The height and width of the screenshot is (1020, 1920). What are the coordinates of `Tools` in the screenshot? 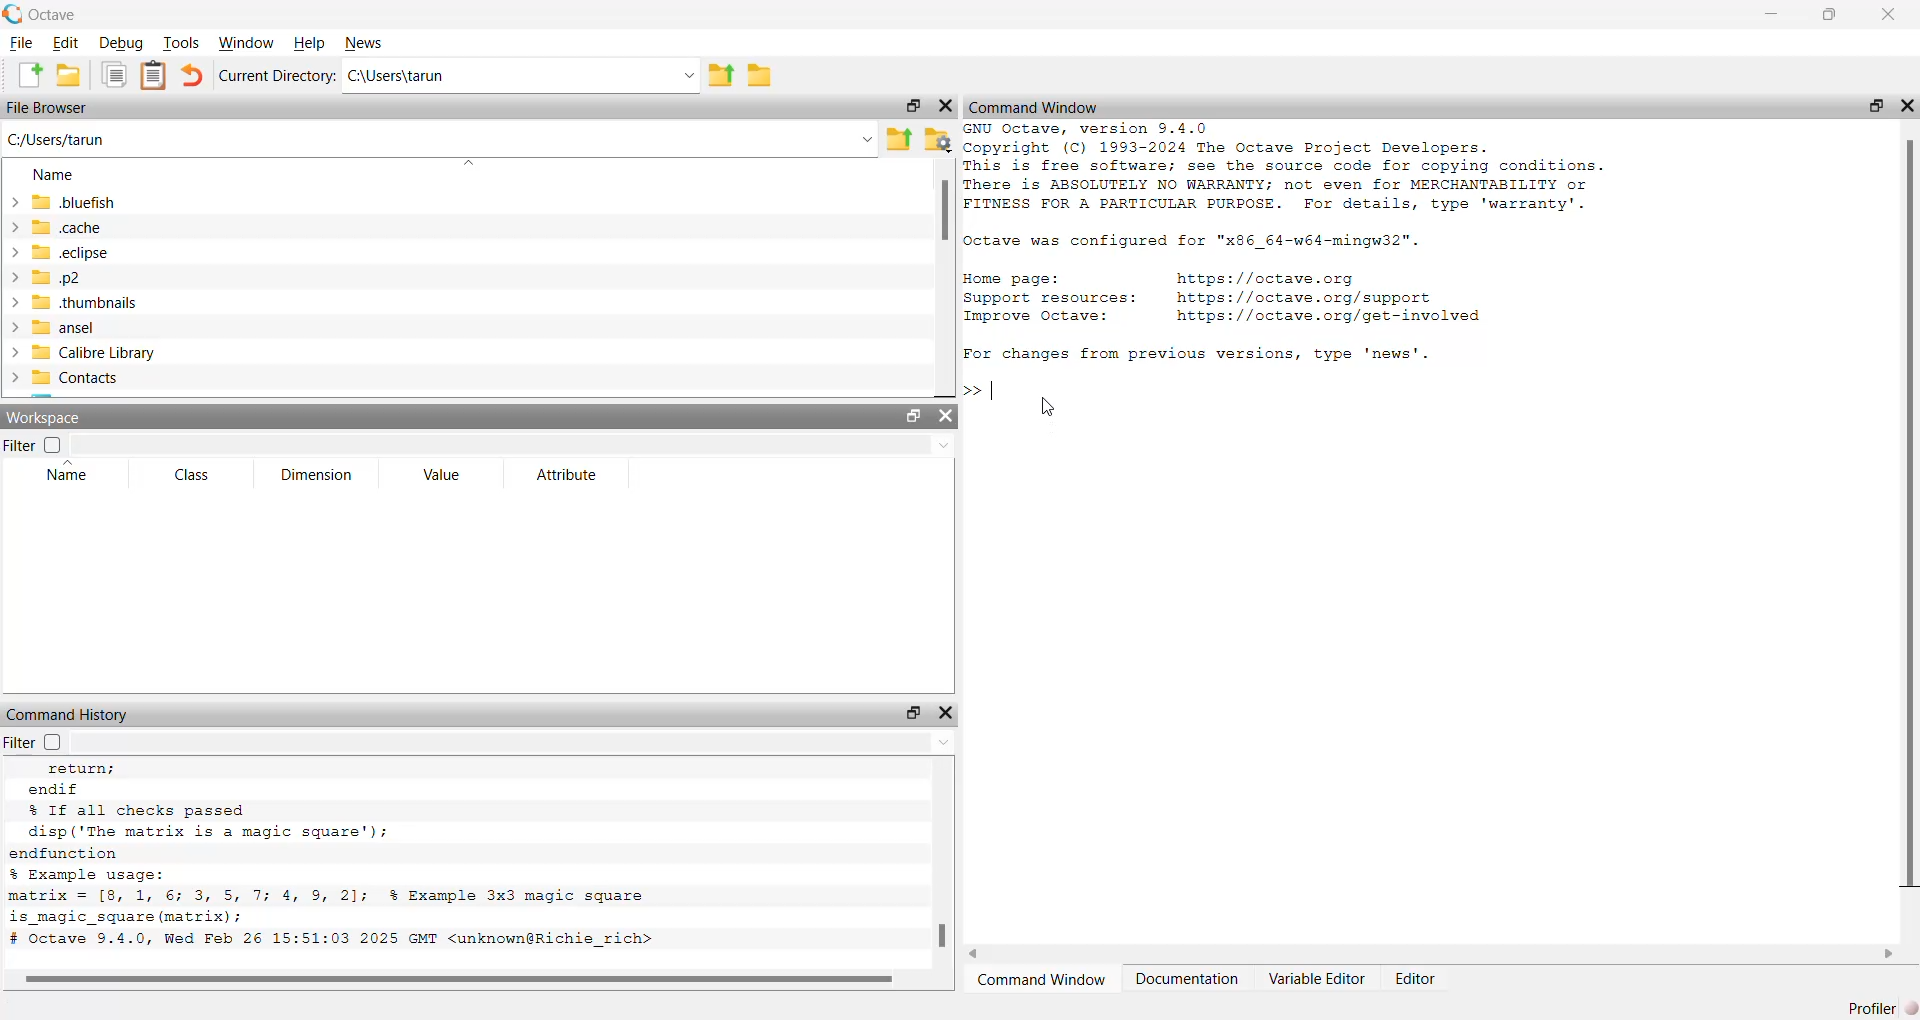 It's located at (181, 42).